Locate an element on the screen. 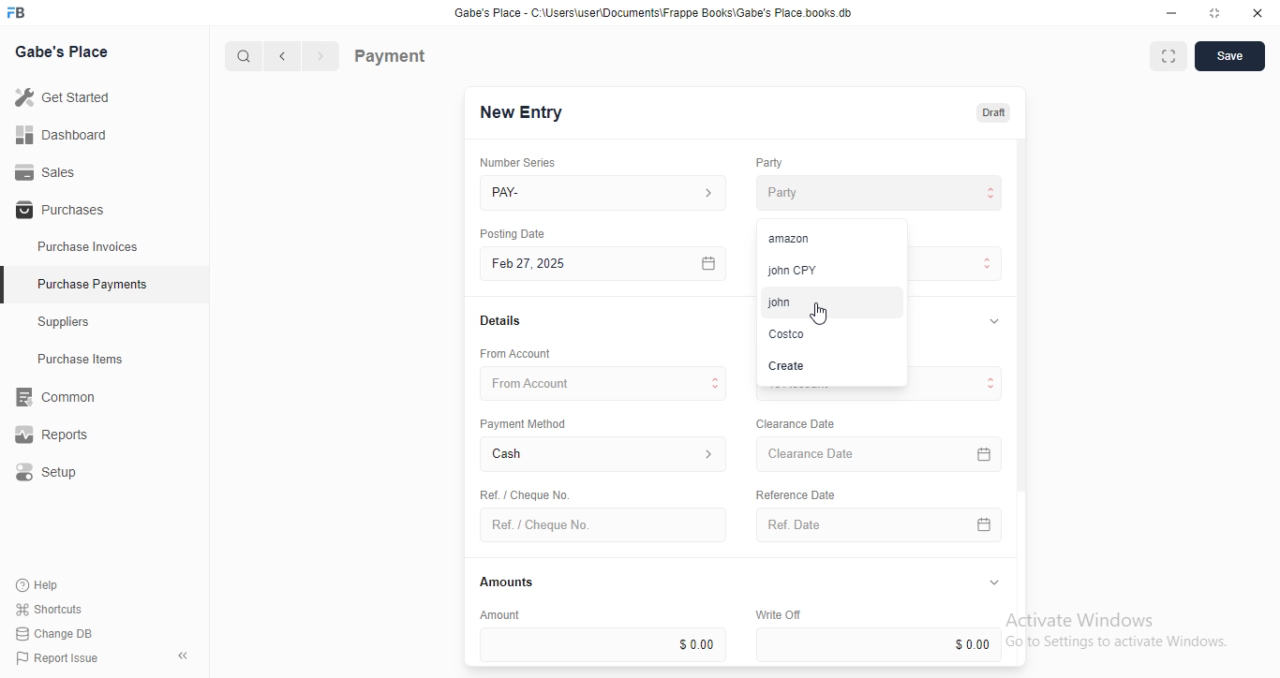 The width and height of the screenshot is (1280, 678). Dashboard is located at coordinates (61, 135).